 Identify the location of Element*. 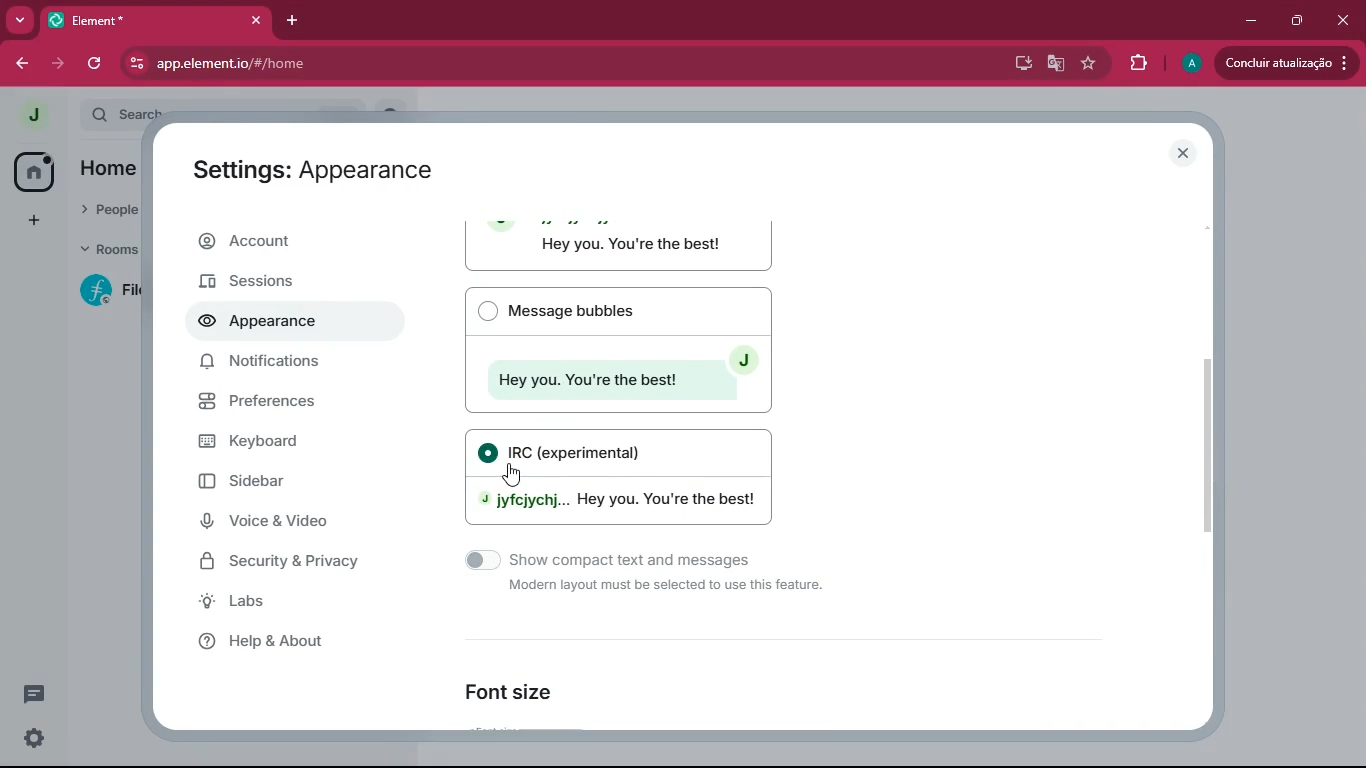
(140, 19).